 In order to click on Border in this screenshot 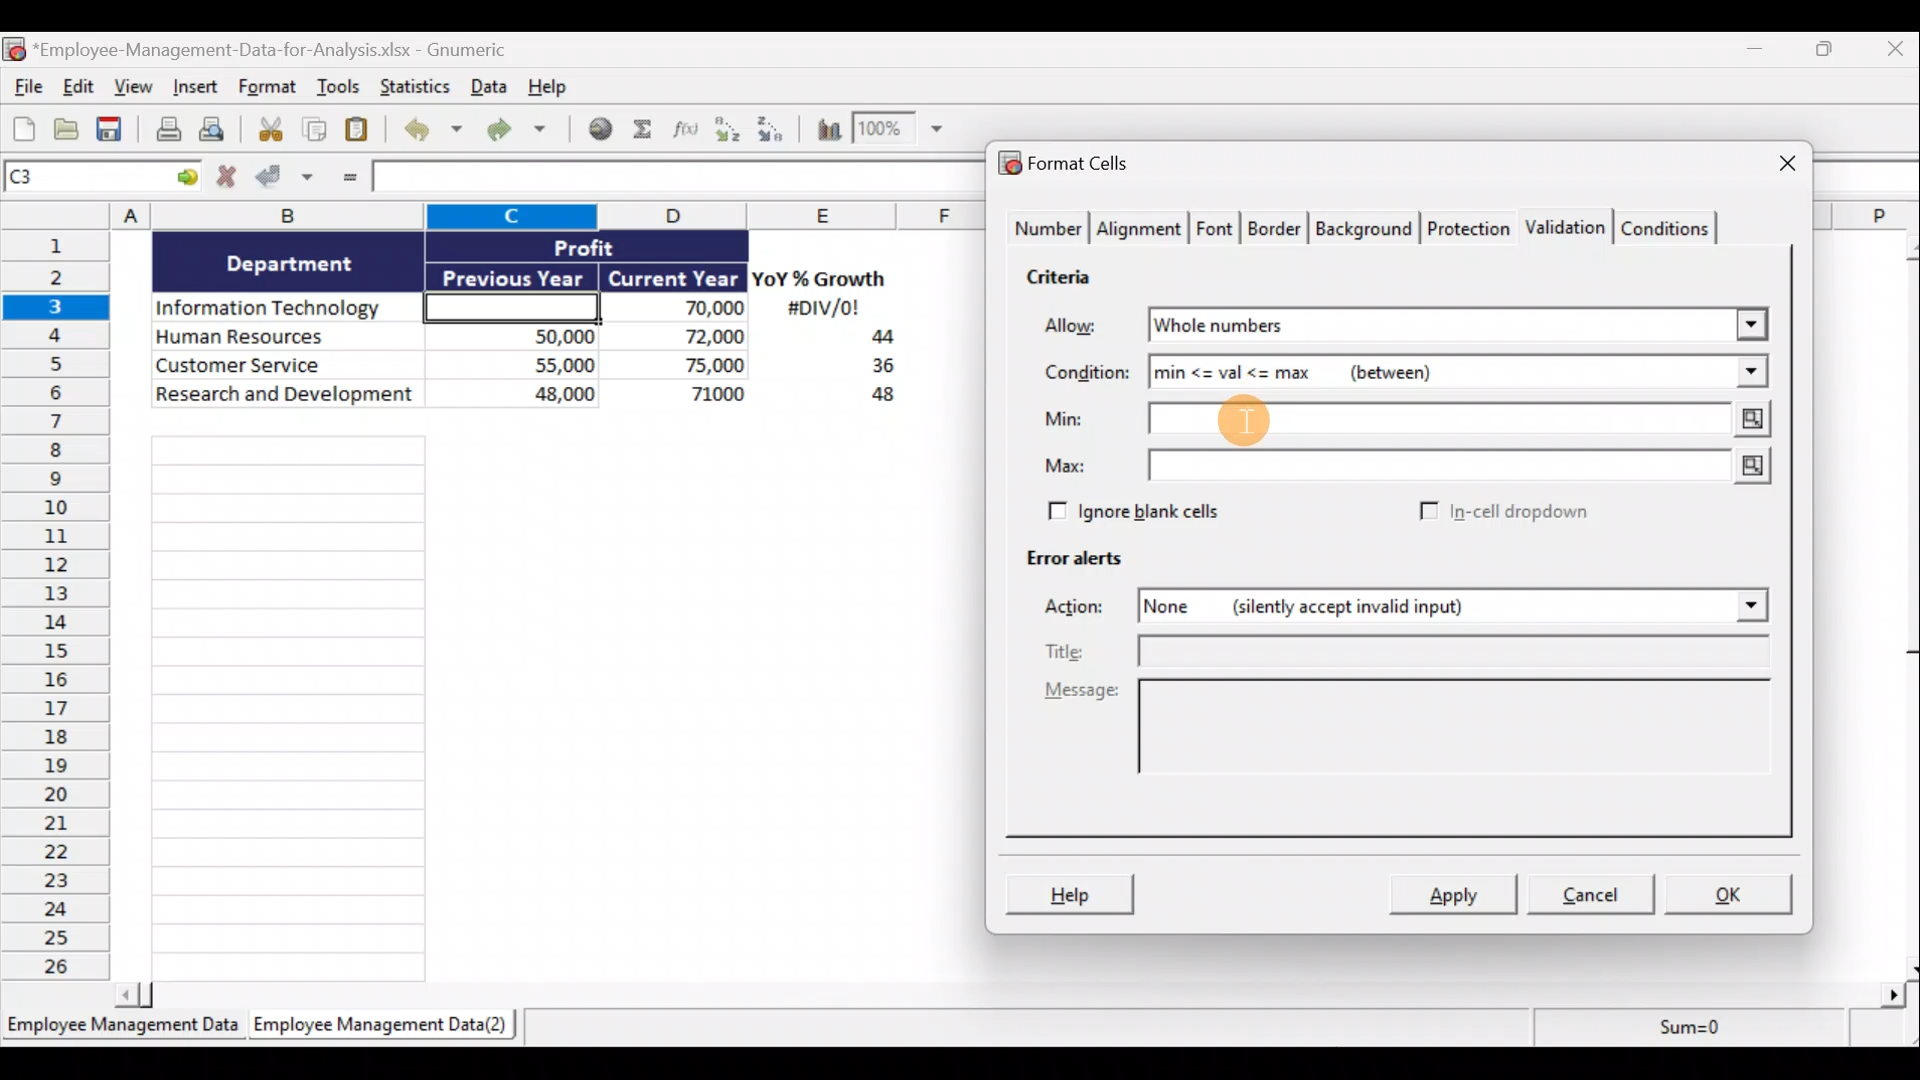, I will do `click(1277, 229)`.